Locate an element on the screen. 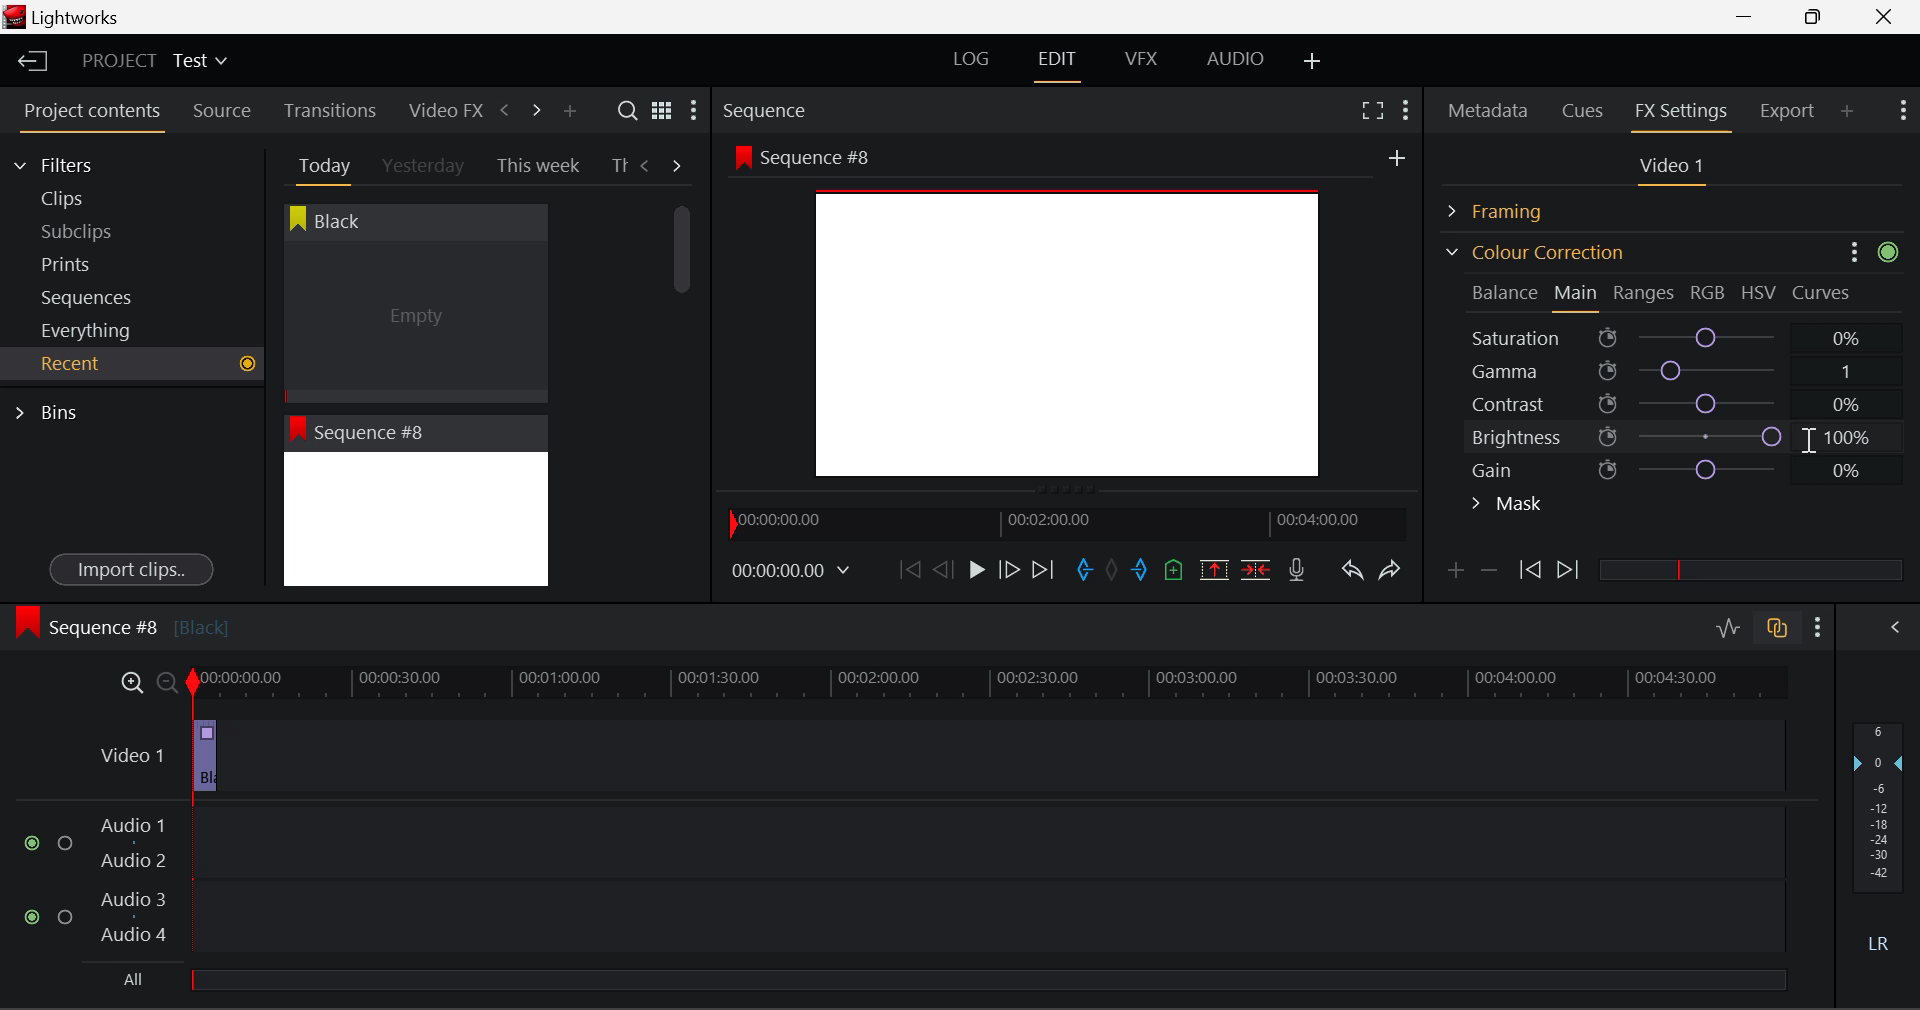 This screenshot has height=1010, width=1920. slider is located at coordinates (1750, 569).